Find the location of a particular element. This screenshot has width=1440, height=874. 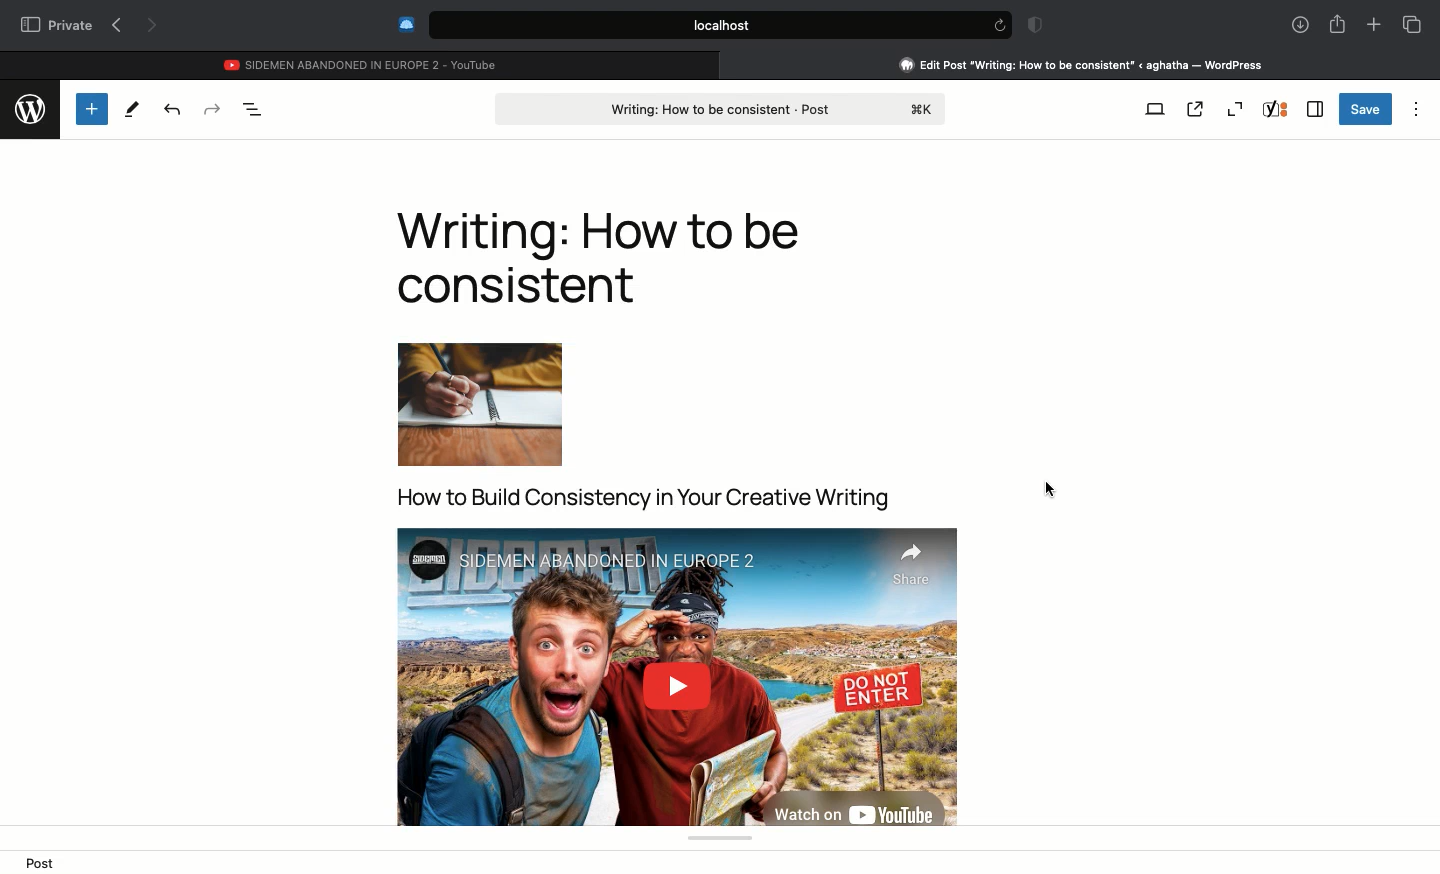

Post is located at coordinates (723, 107).